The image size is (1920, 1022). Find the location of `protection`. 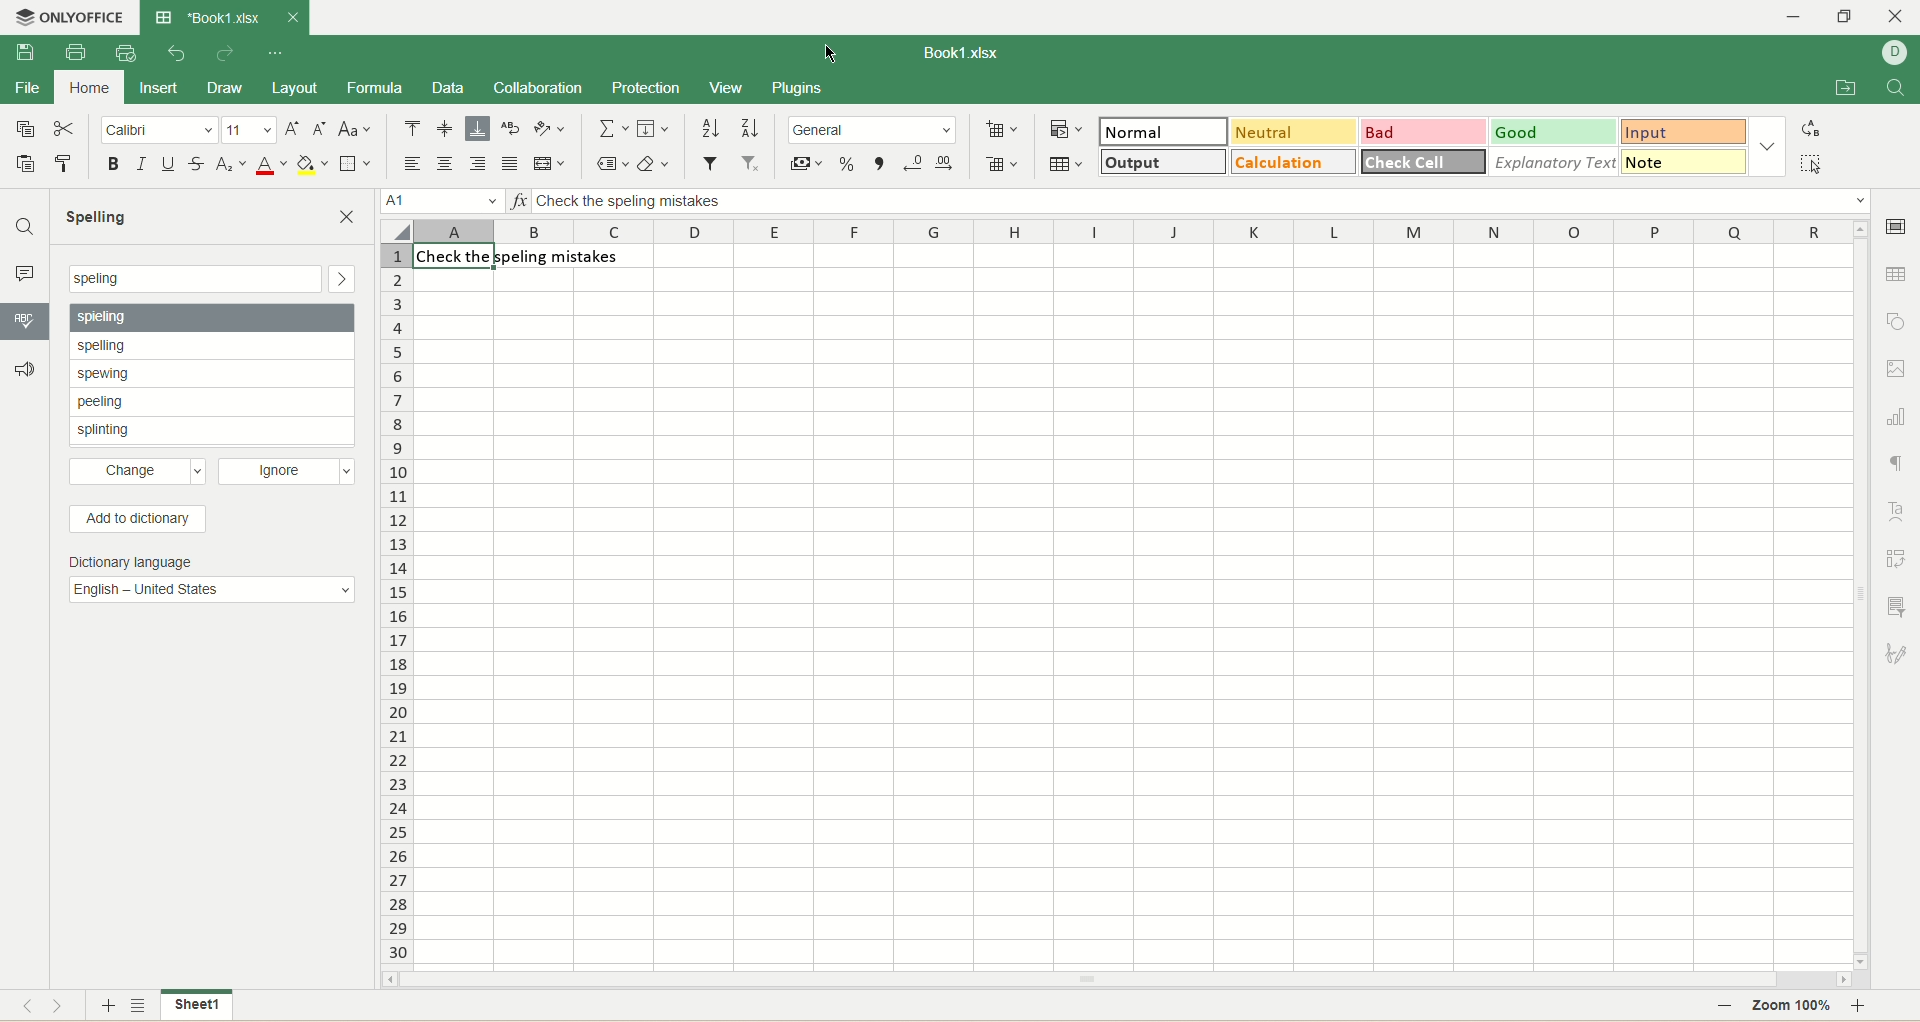

protection is located at coordinates (644, 89).